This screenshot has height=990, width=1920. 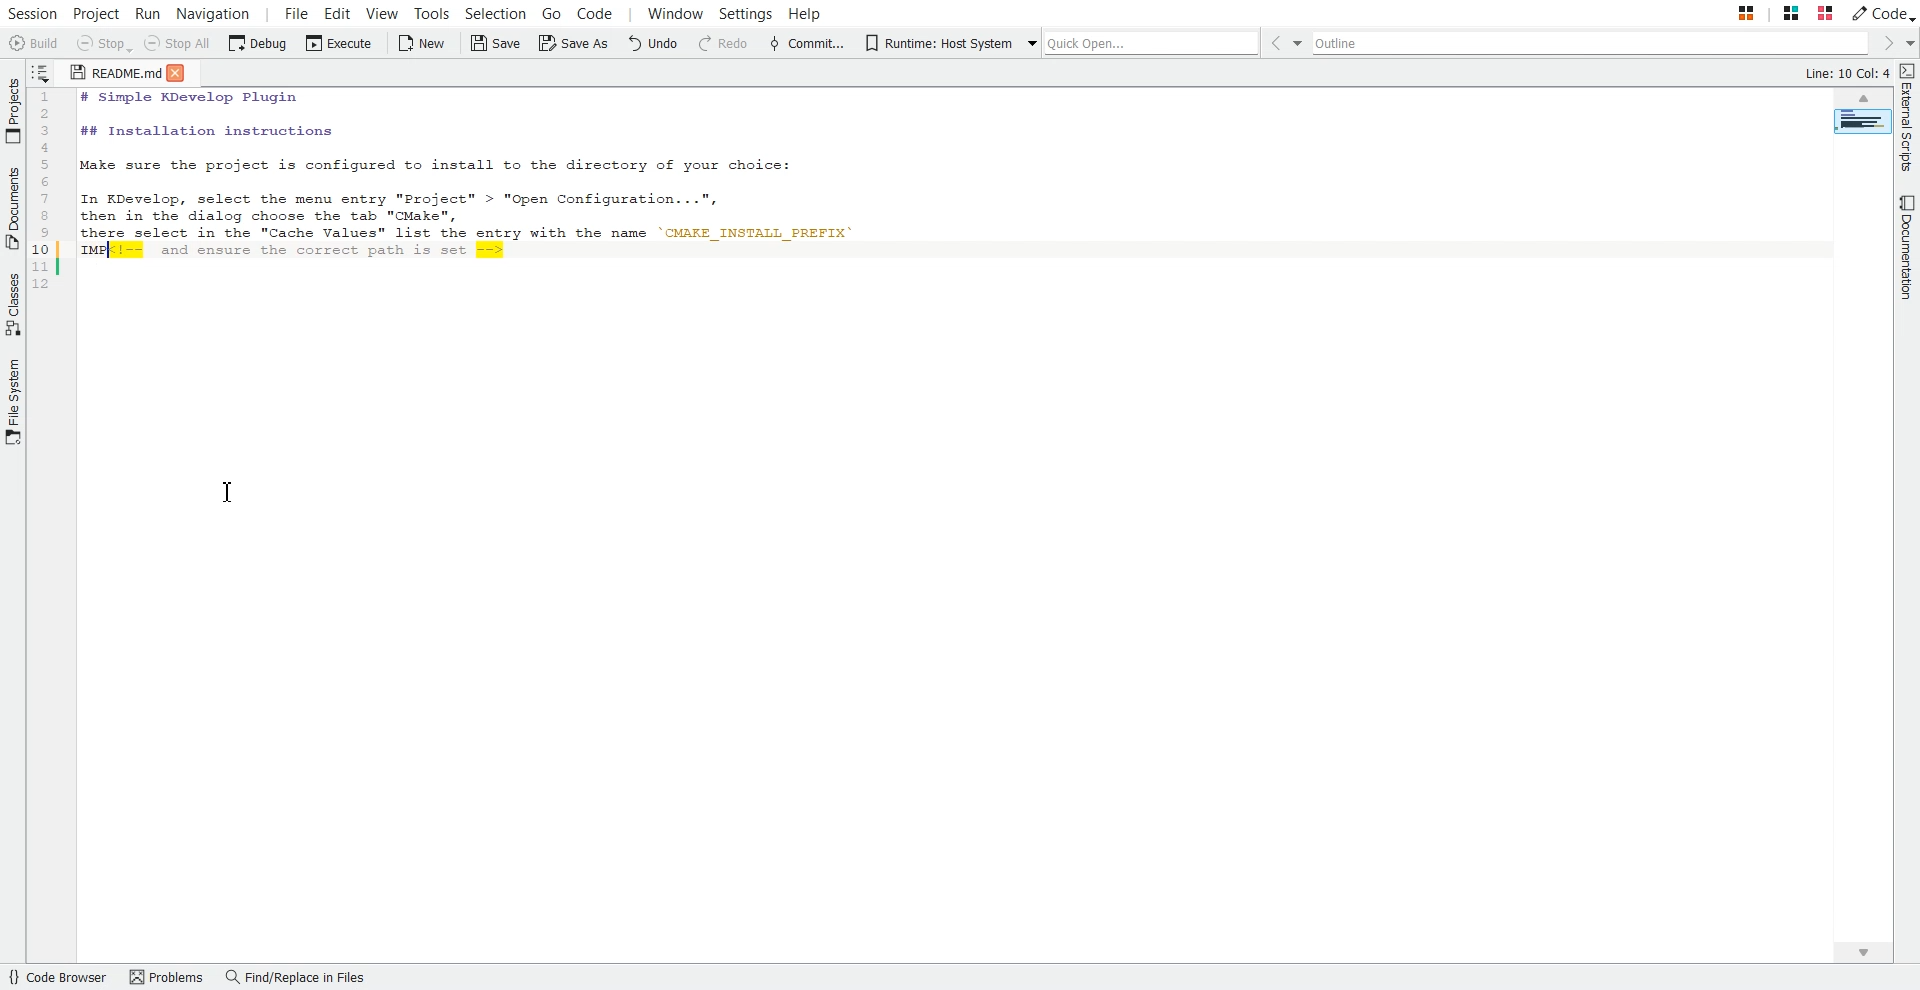 What do you see at coordinates (41, 72) in the screenshot?
I see `Show sorted list` at bounding box center [41, 72].